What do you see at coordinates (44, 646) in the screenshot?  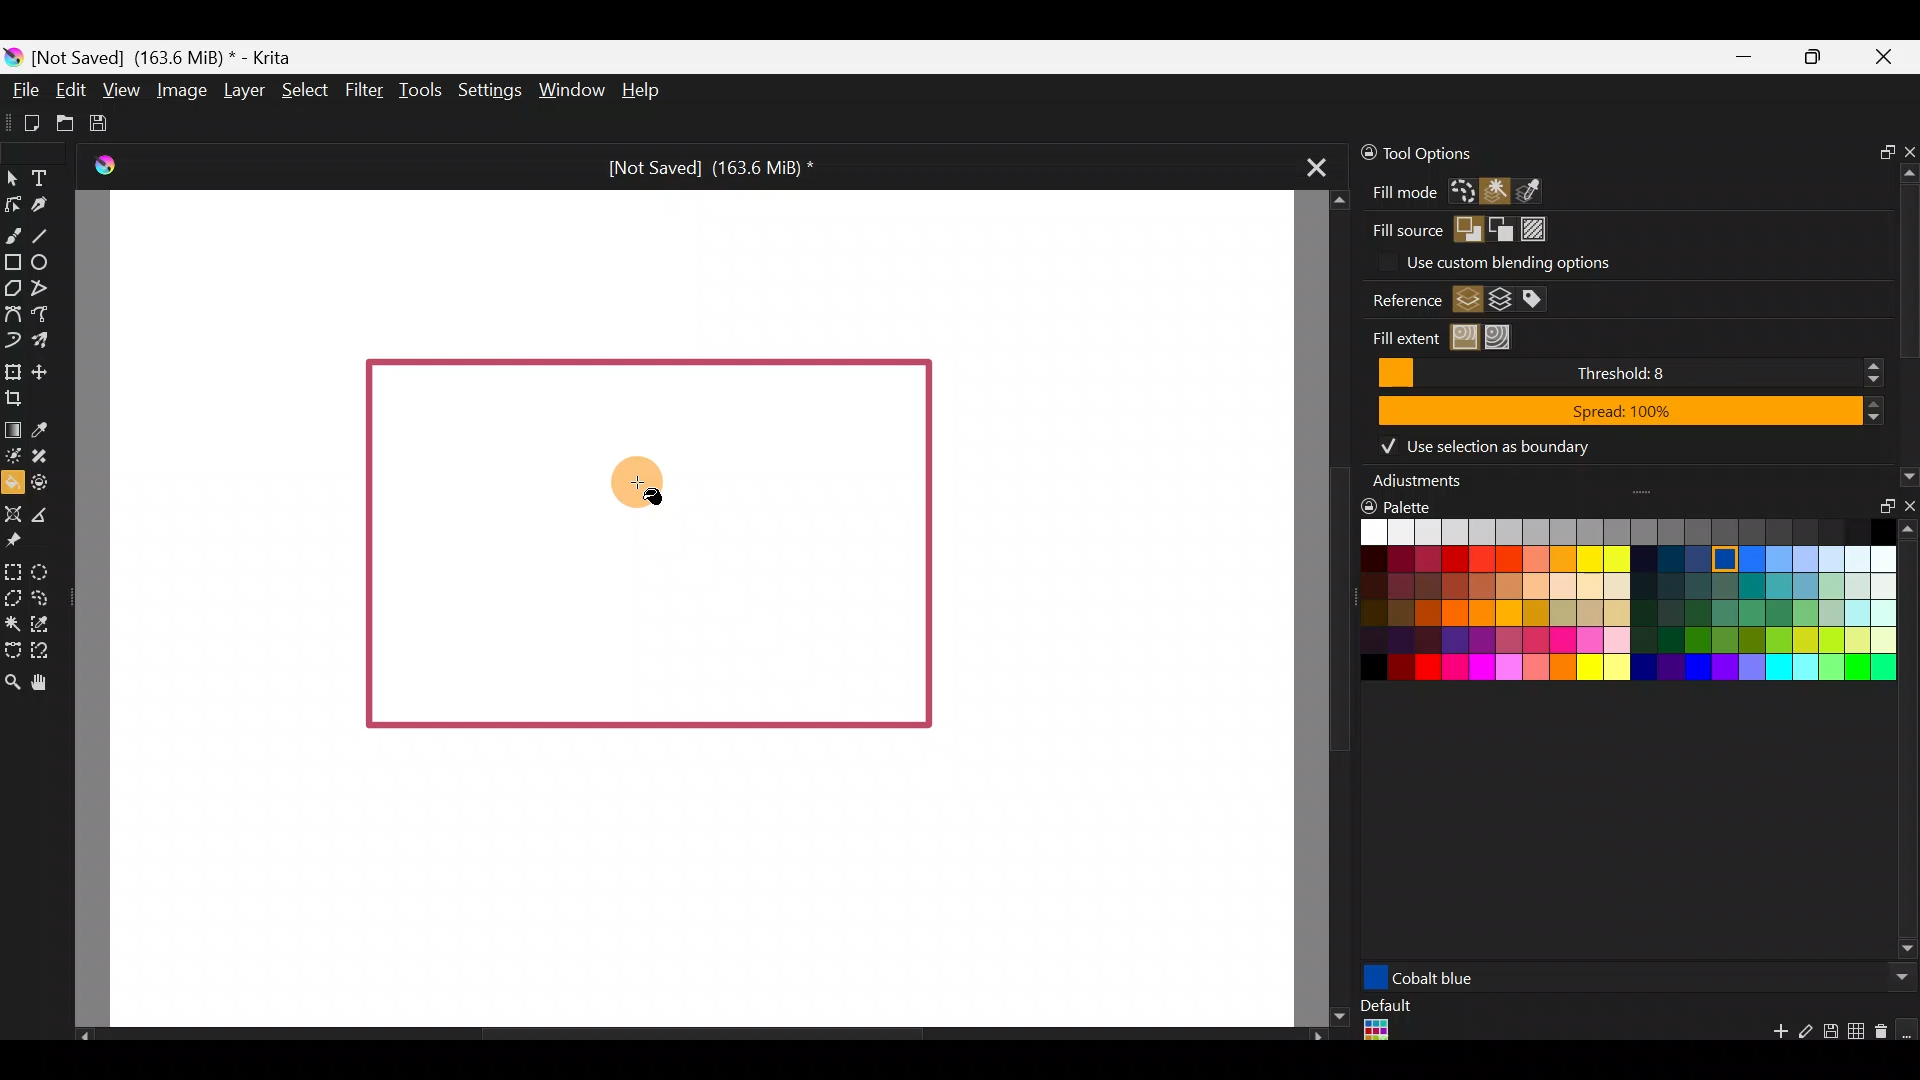 I see `Magnetic curve selection tool` at bounding box center [44, 646].